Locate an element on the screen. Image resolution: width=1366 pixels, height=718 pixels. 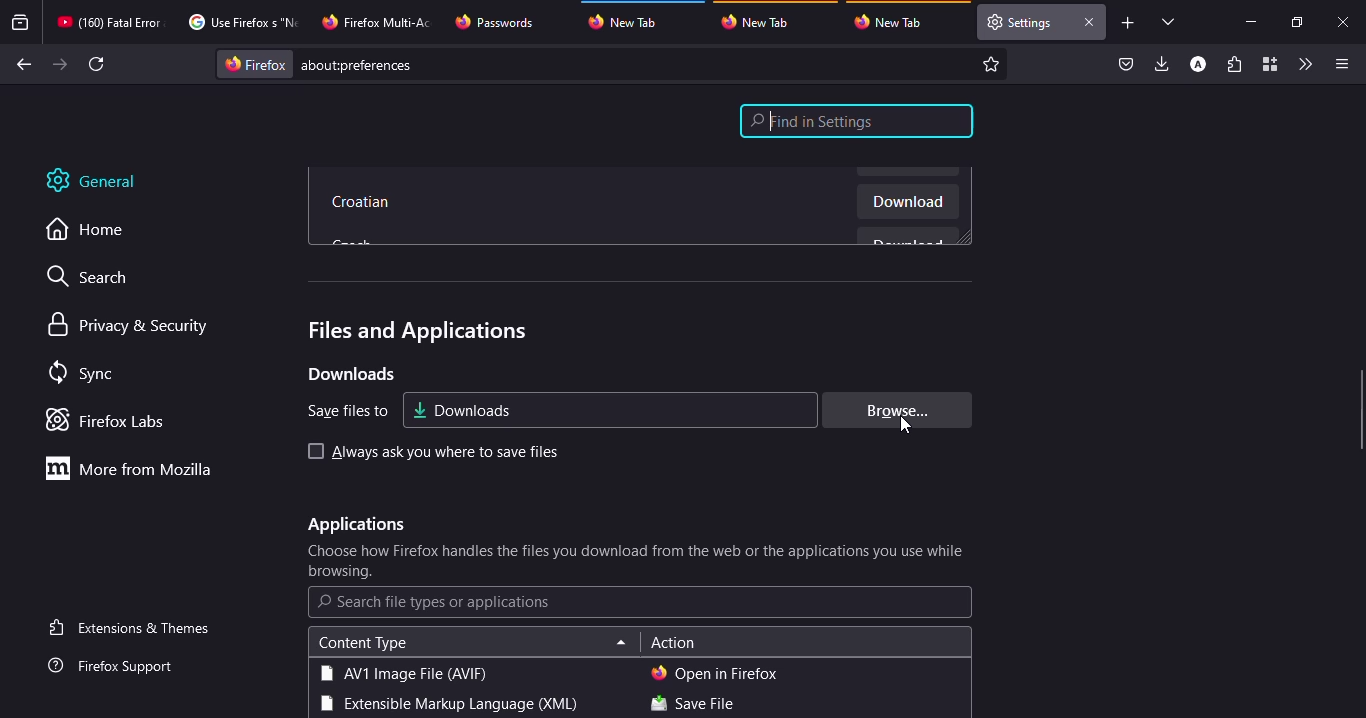
tab is located at coordinates (109, 22).